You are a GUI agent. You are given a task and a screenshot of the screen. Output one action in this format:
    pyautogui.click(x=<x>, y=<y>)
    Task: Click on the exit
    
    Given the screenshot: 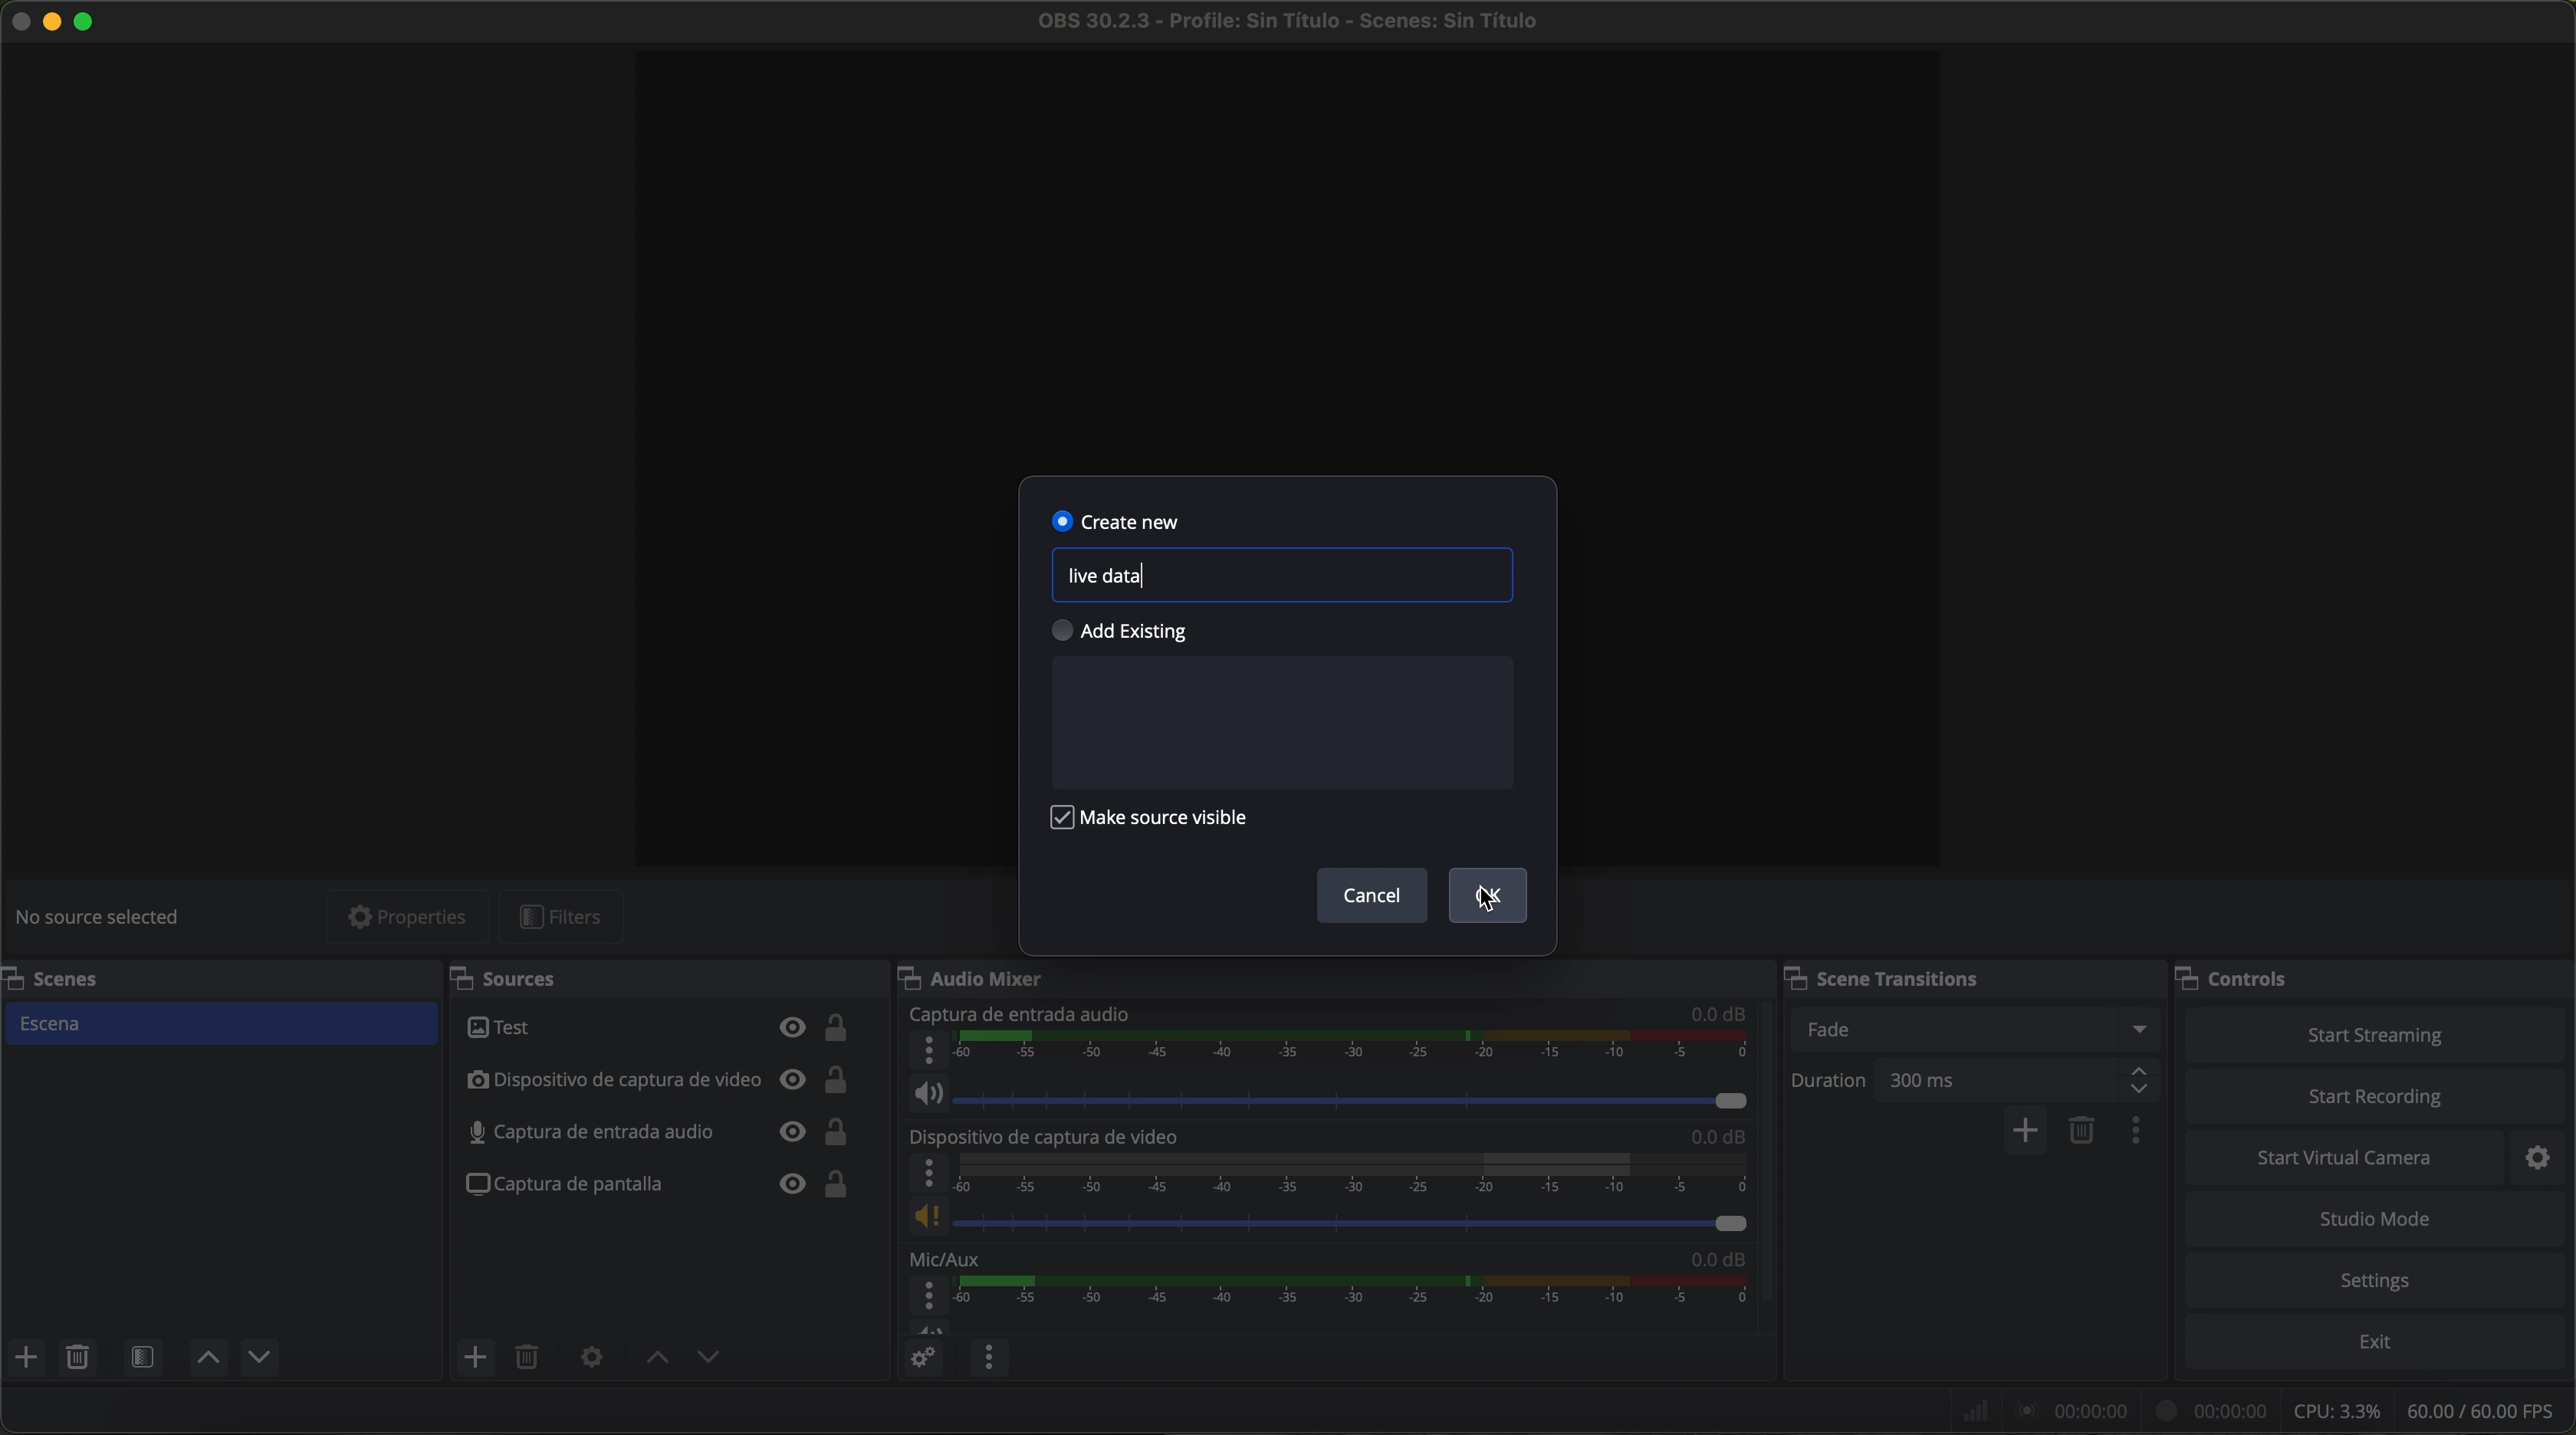 What is the action you would take?
    pyautogui.click(x=2381, y=1343)
    